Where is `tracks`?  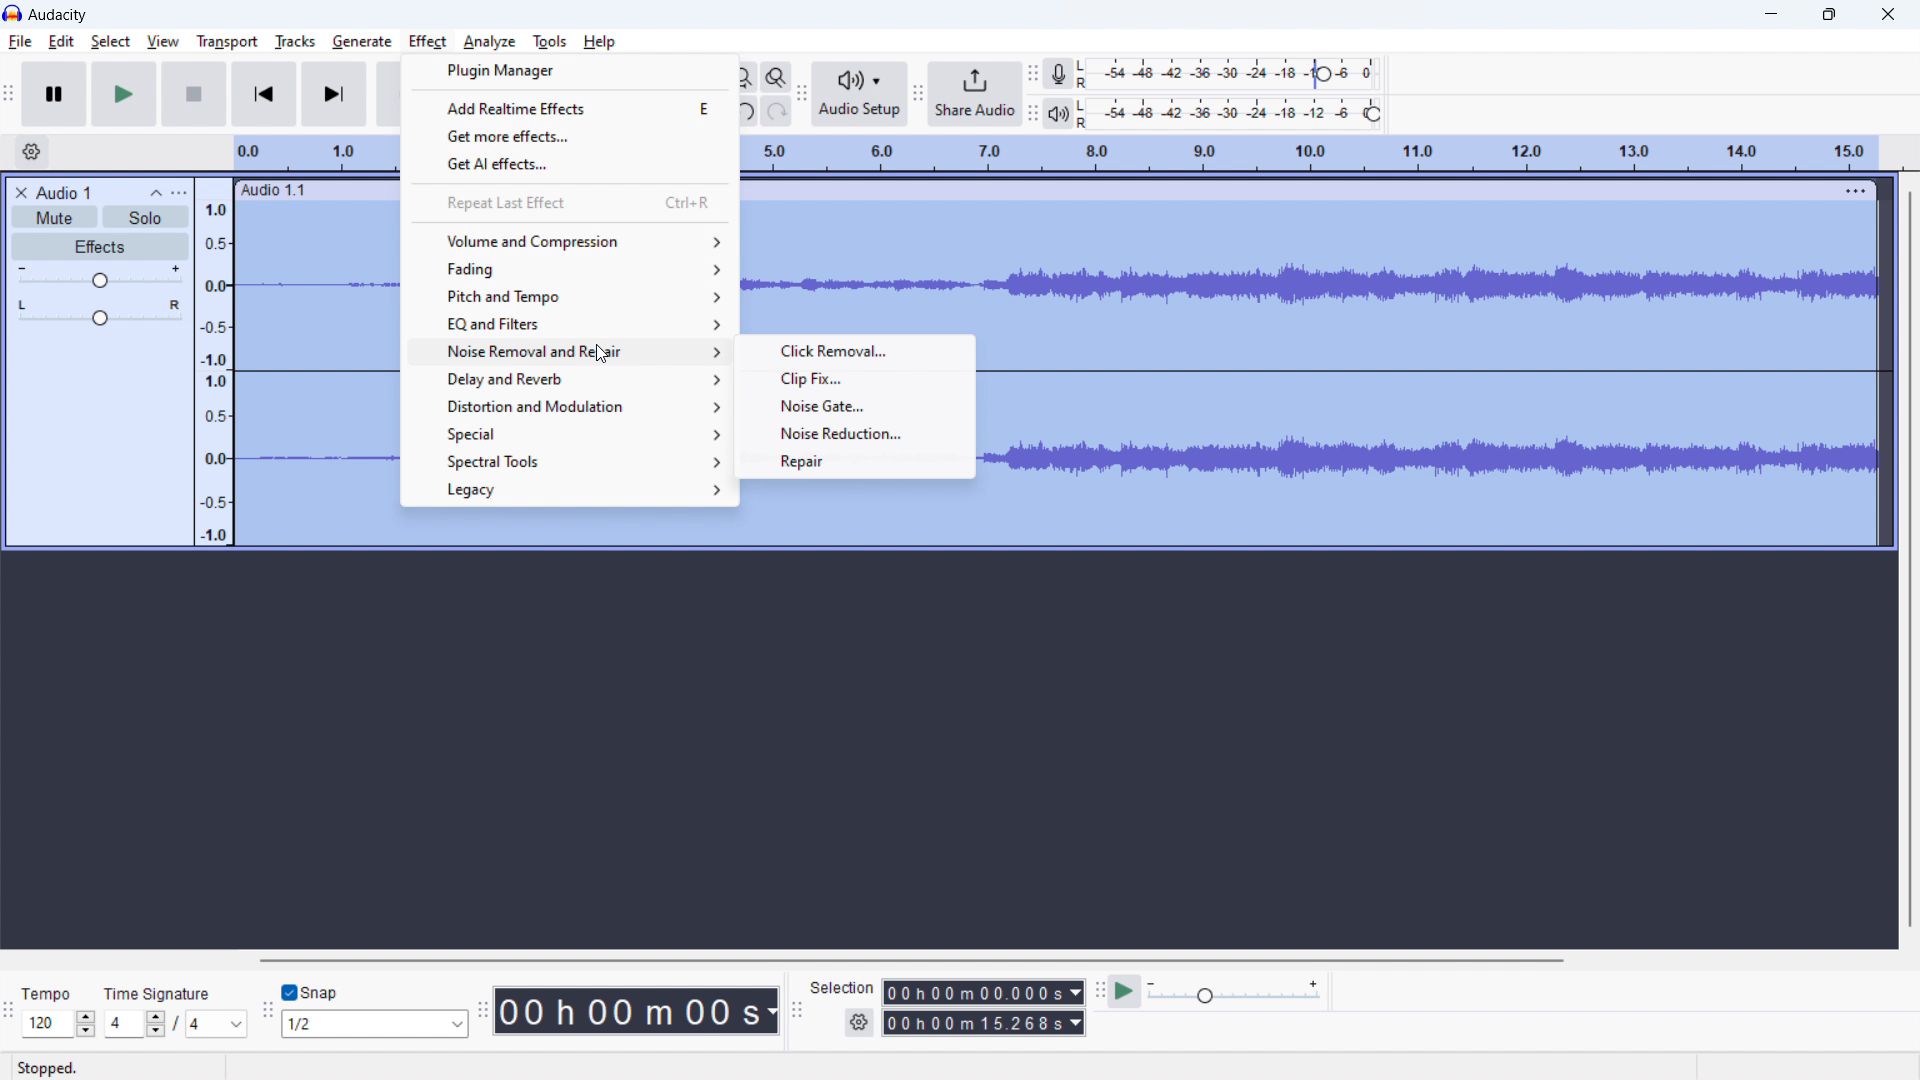 tracks is located at coordinates (294, 41).